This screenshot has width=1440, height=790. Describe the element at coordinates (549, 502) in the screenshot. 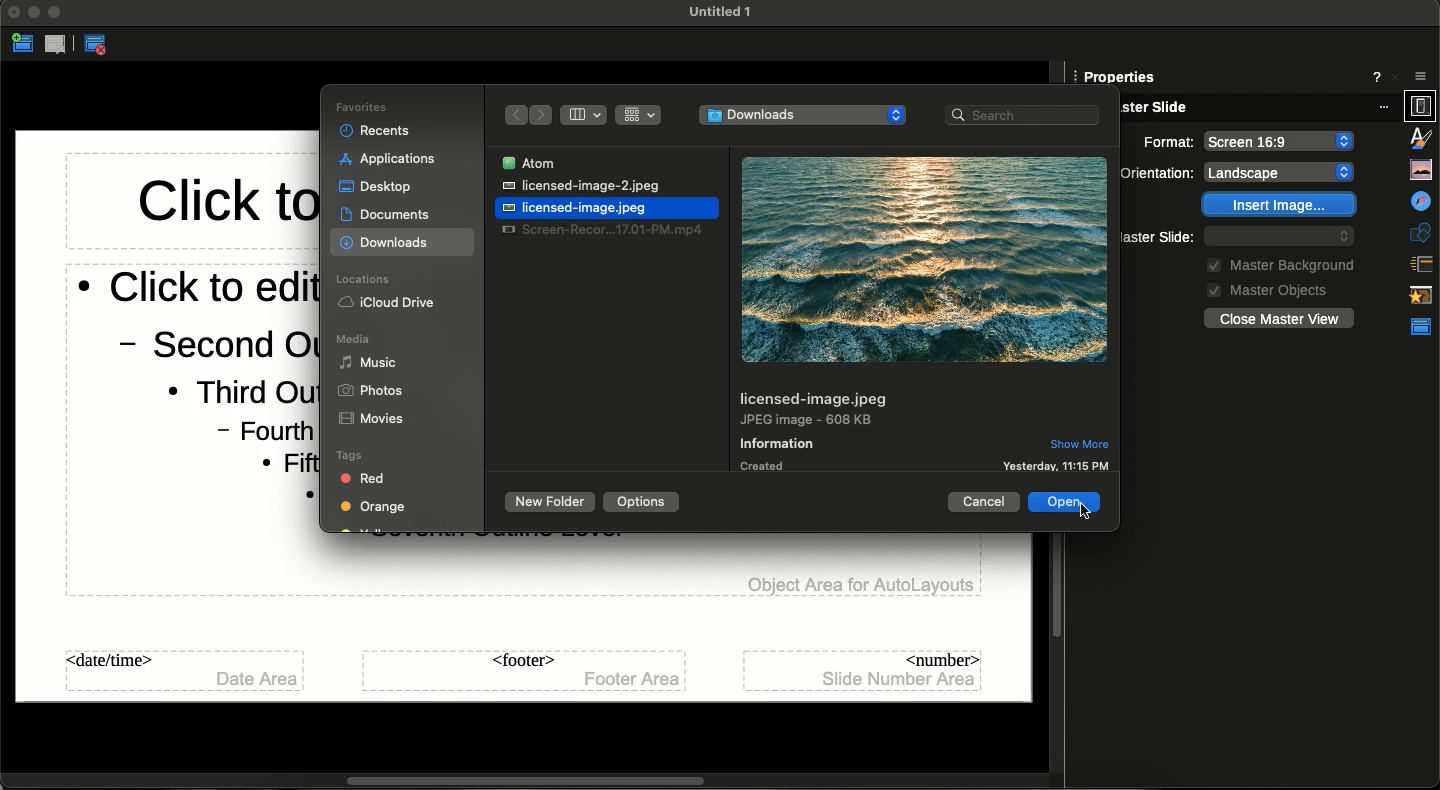

I see `New folder` at that location.